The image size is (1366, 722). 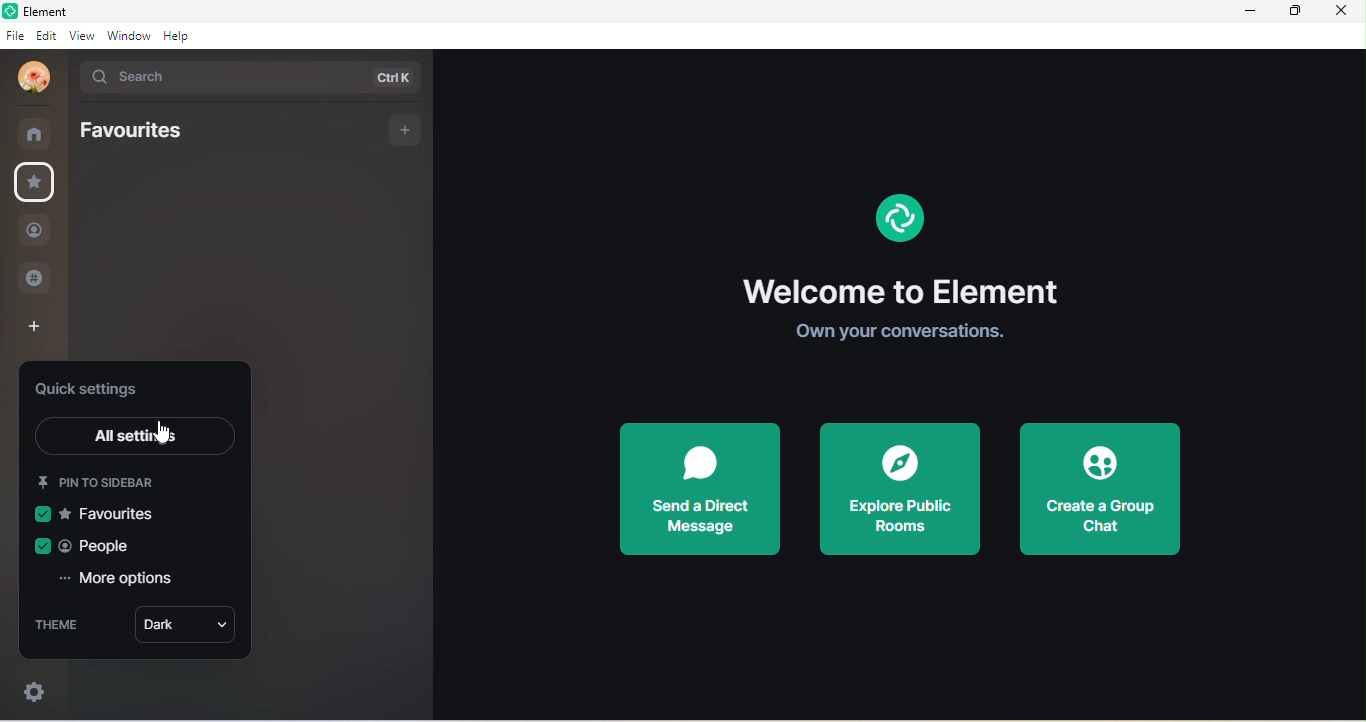 I want to click on people, so click(x=90, y=547).